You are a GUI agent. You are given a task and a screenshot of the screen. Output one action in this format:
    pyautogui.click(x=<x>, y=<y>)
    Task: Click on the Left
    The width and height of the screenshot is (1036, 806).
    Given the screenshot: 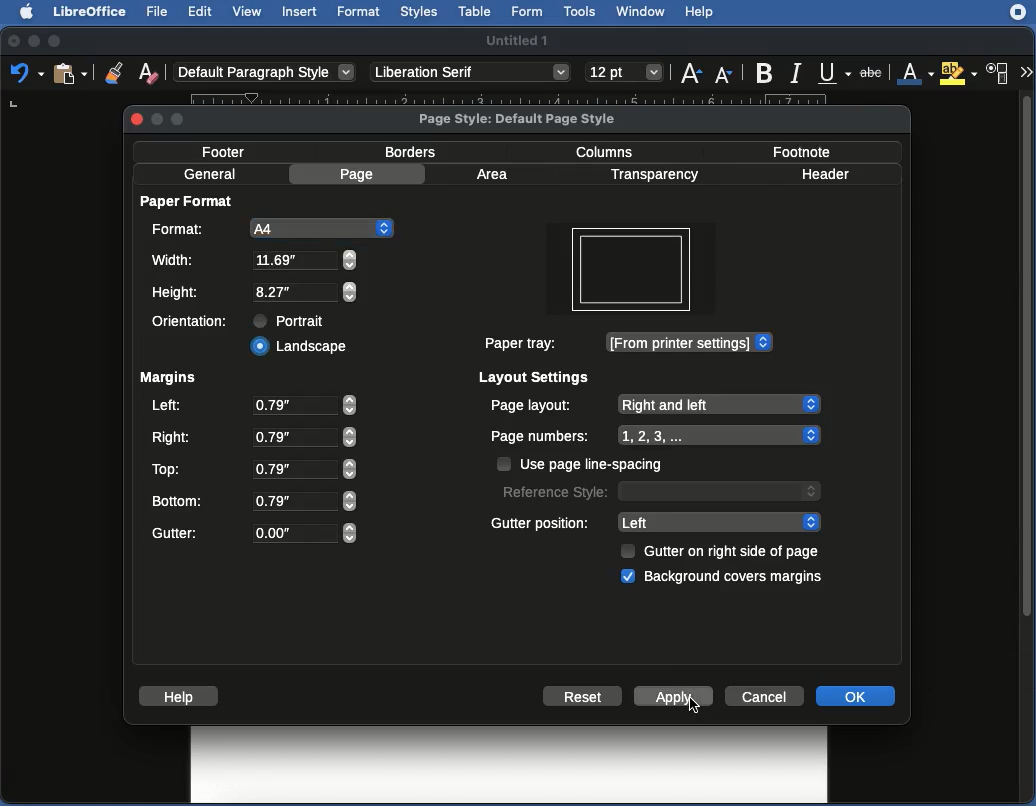 What is the action you would take?
    pyautogui.click(x=718, y=523)
    